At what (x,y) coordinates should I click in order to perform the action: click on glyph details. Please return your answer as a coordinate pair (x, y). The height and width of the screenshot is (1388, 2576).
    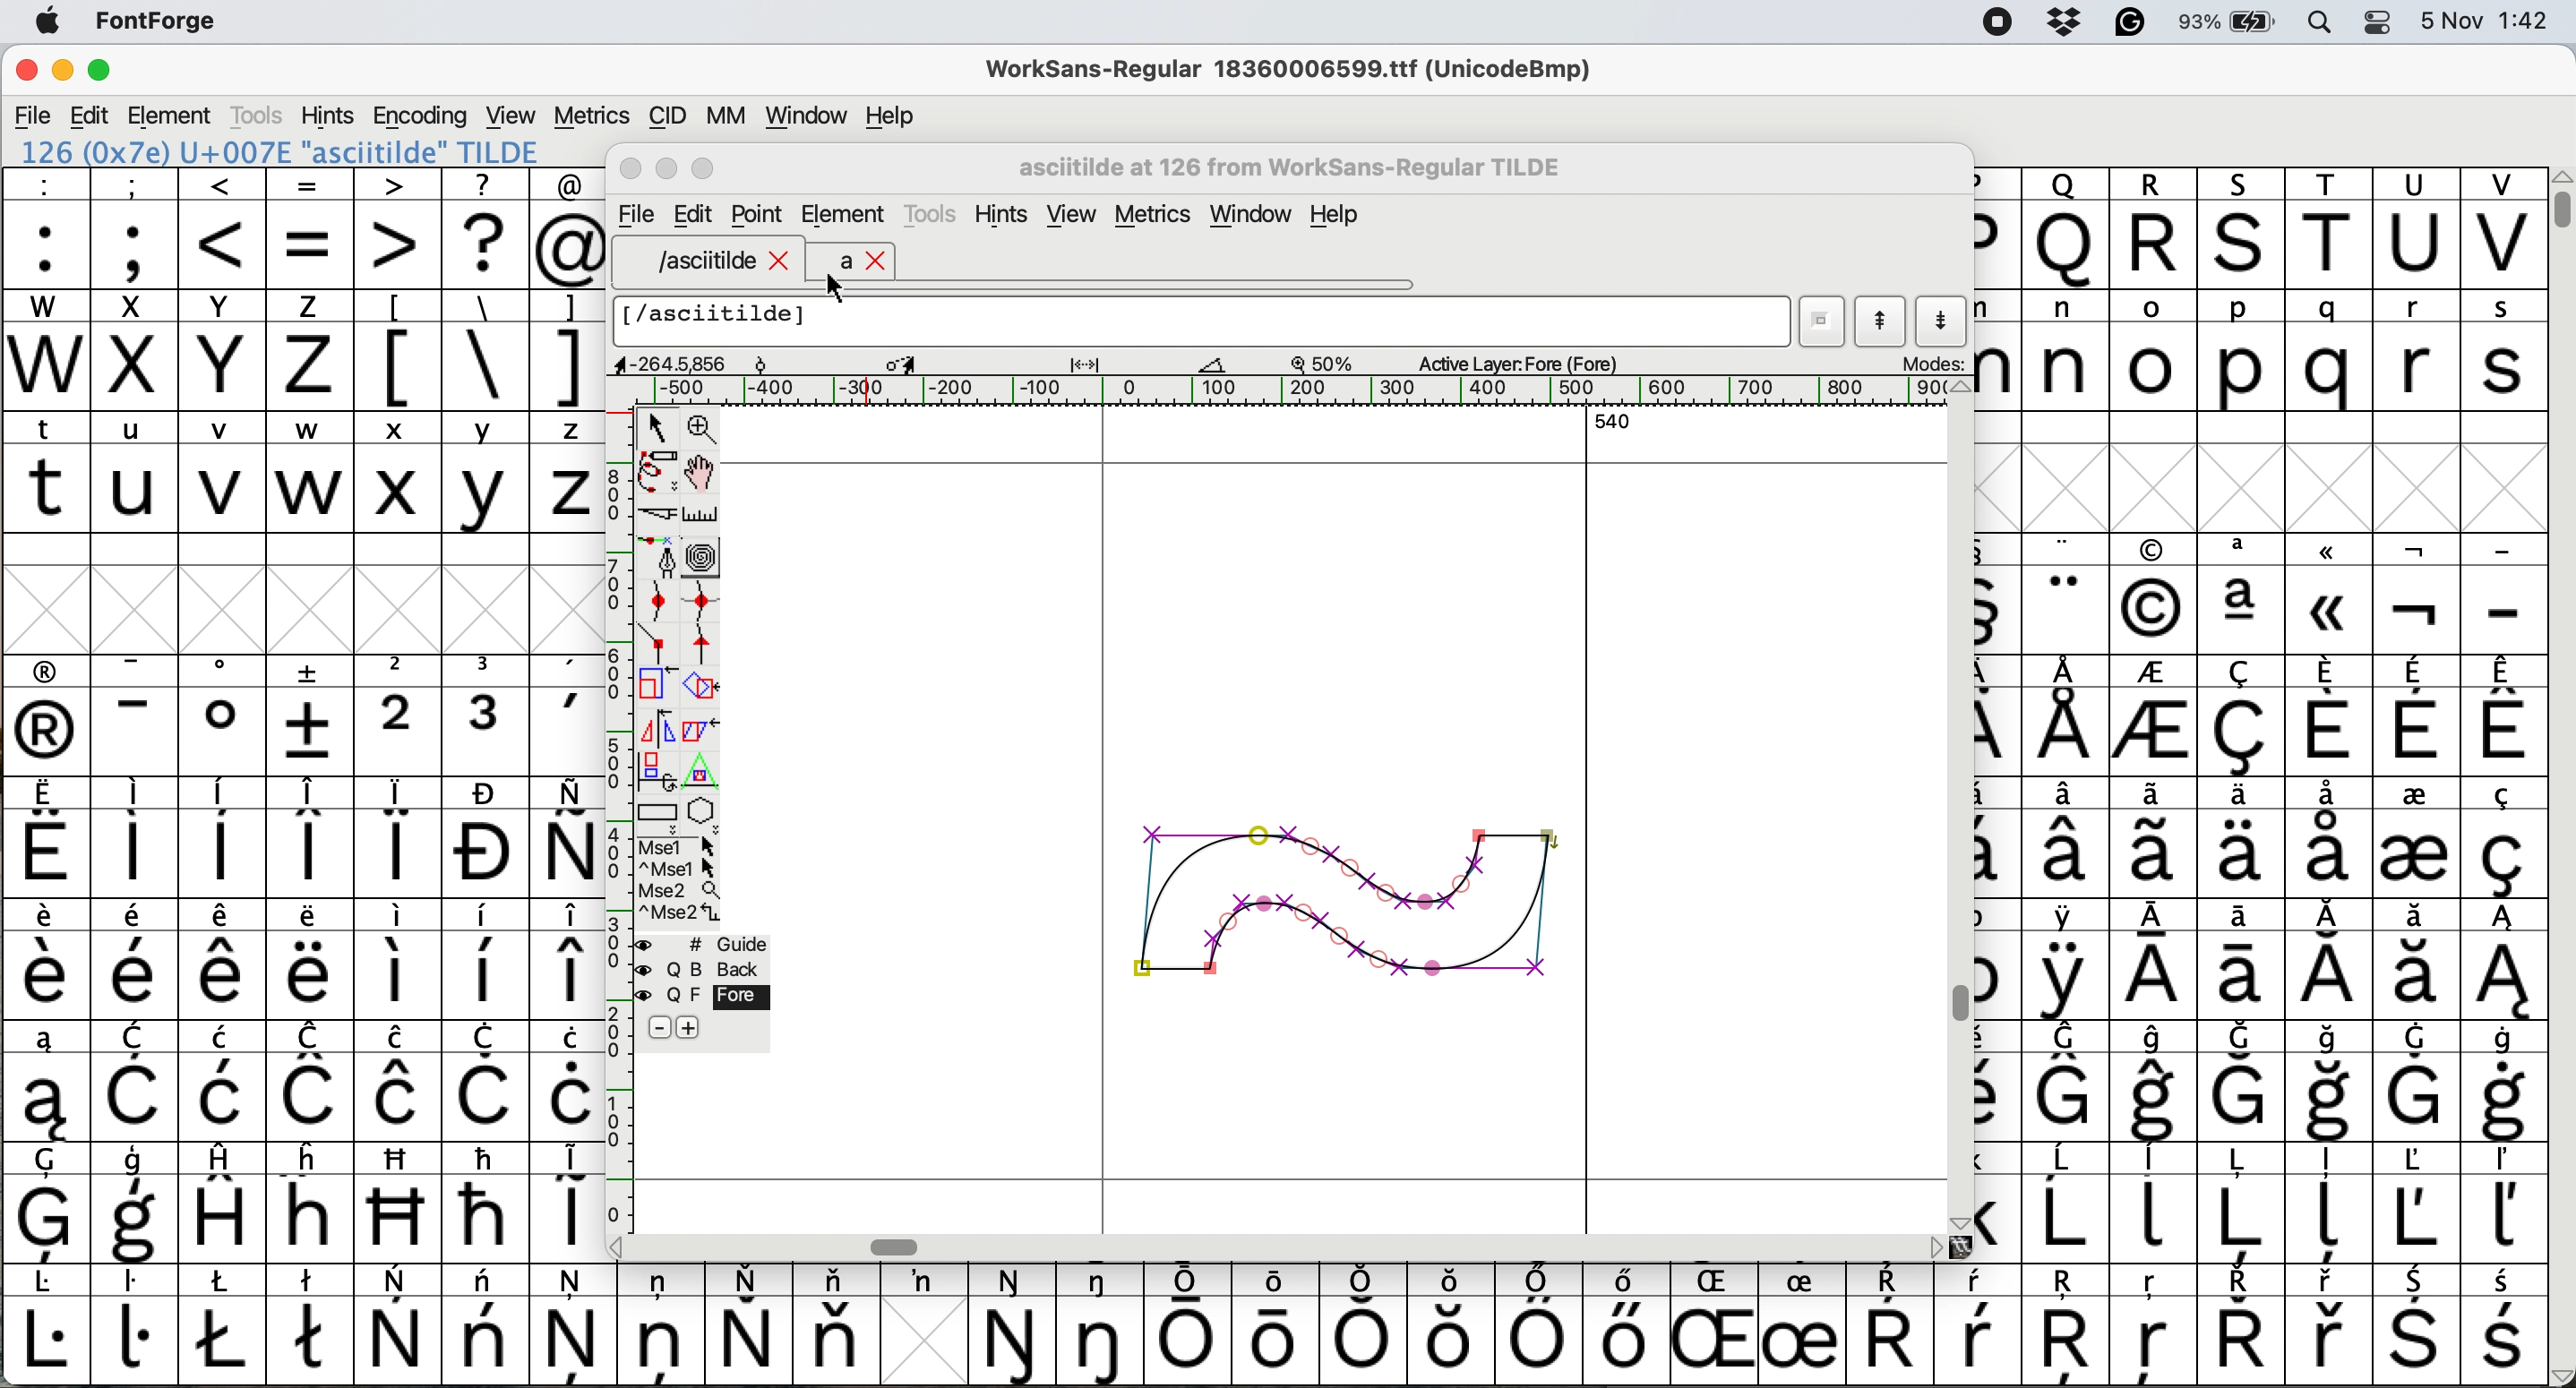
    Looking at the image, I should click on (933, 362).